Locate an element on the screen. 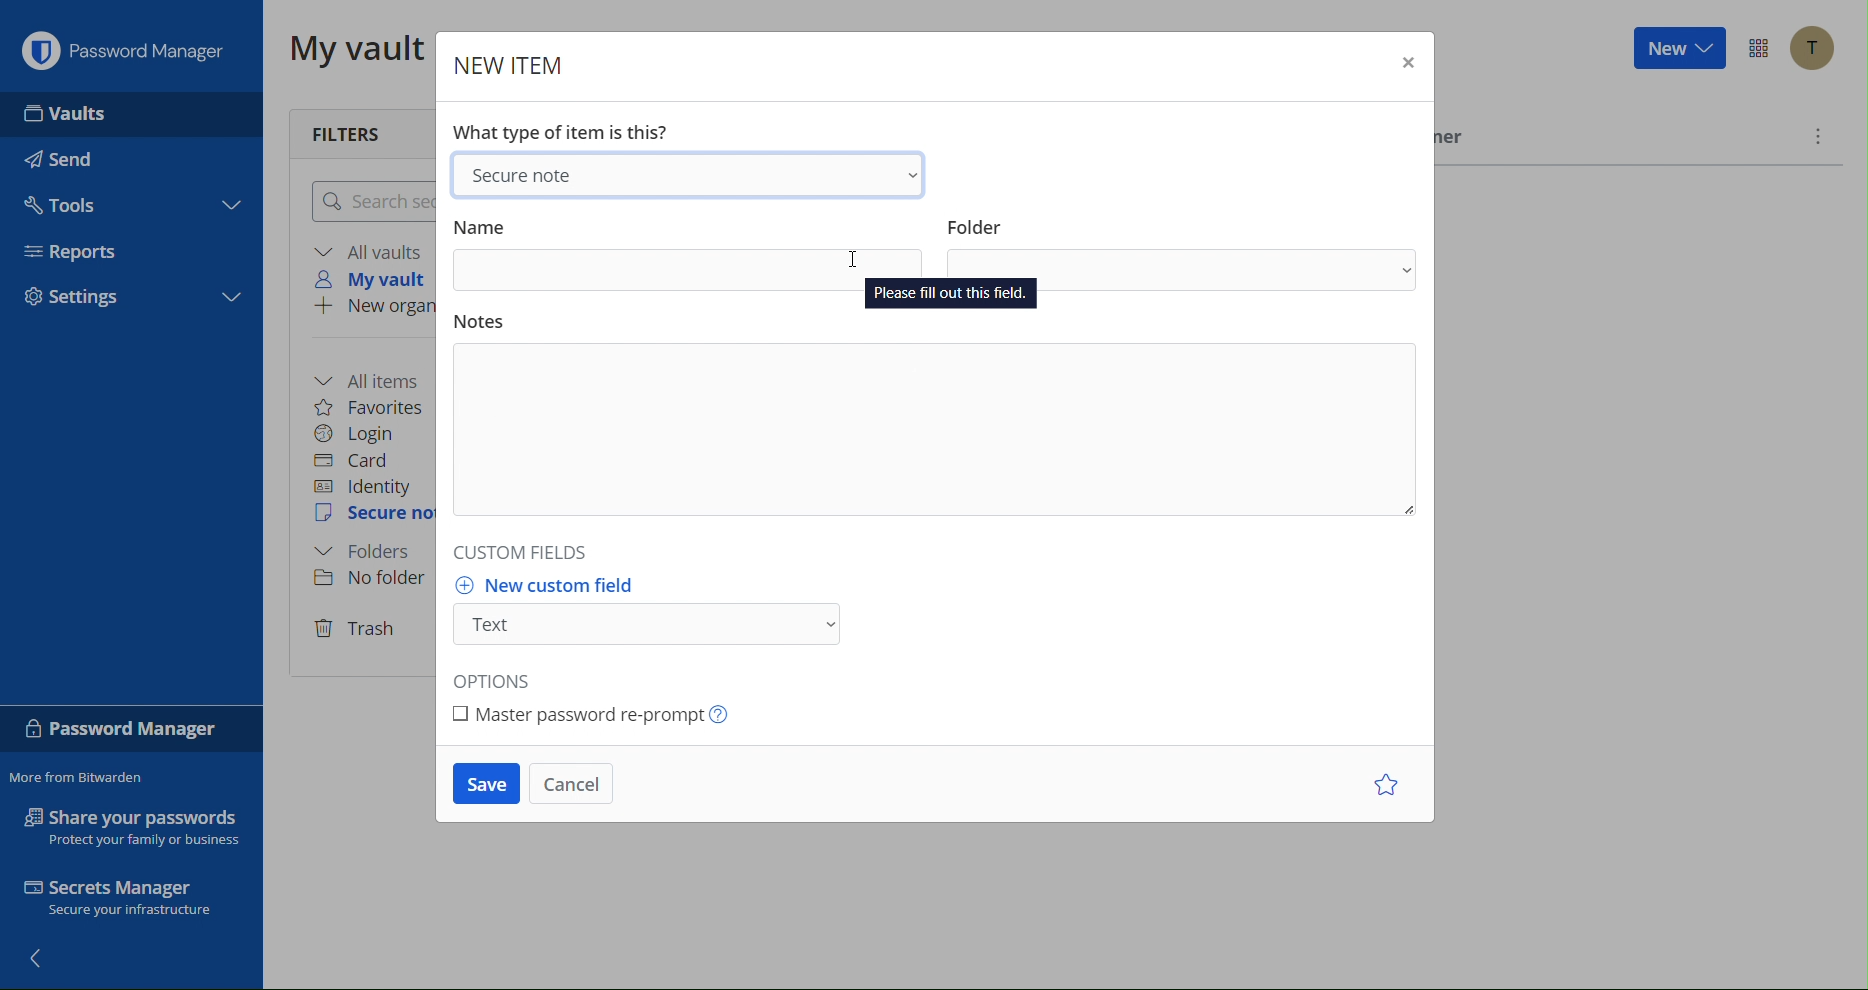  Options is located at coordinates (1756, 50).